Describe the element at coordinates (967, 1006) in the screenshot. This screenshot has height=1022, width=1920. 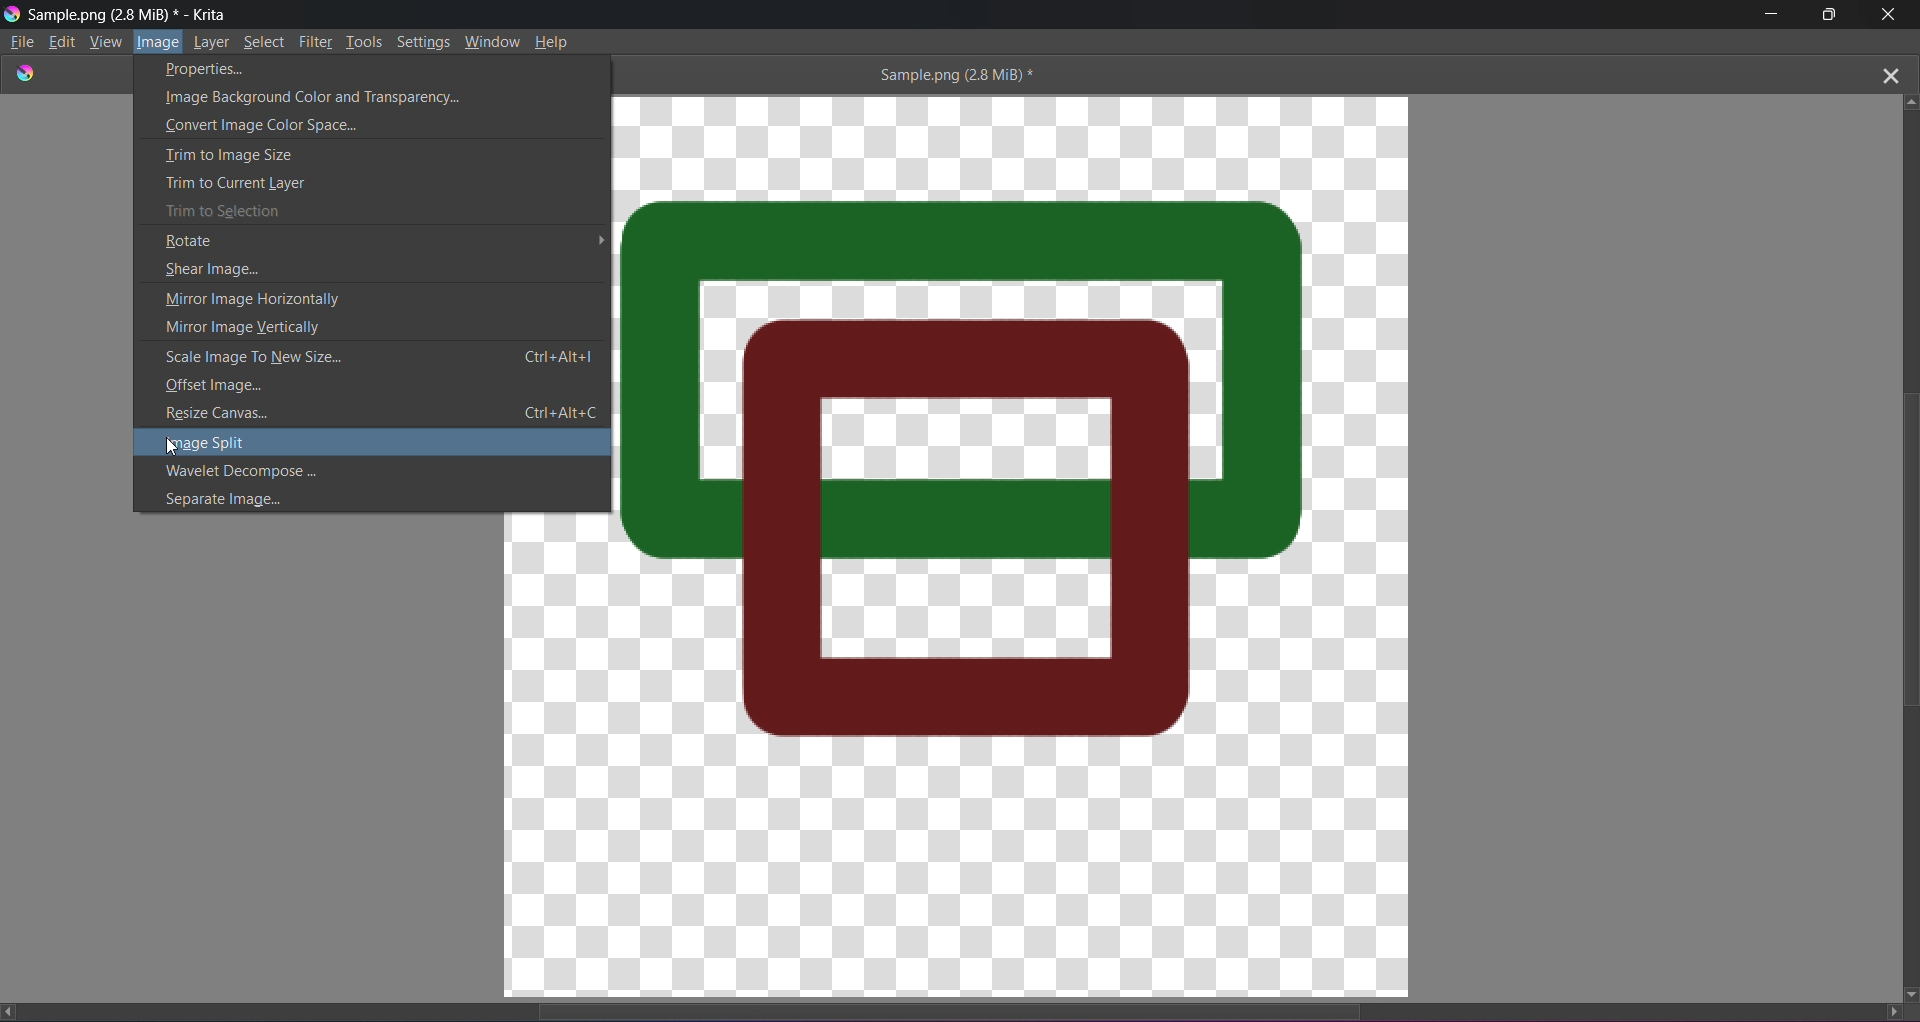
I see `Horizontal scroll bar` at that location.